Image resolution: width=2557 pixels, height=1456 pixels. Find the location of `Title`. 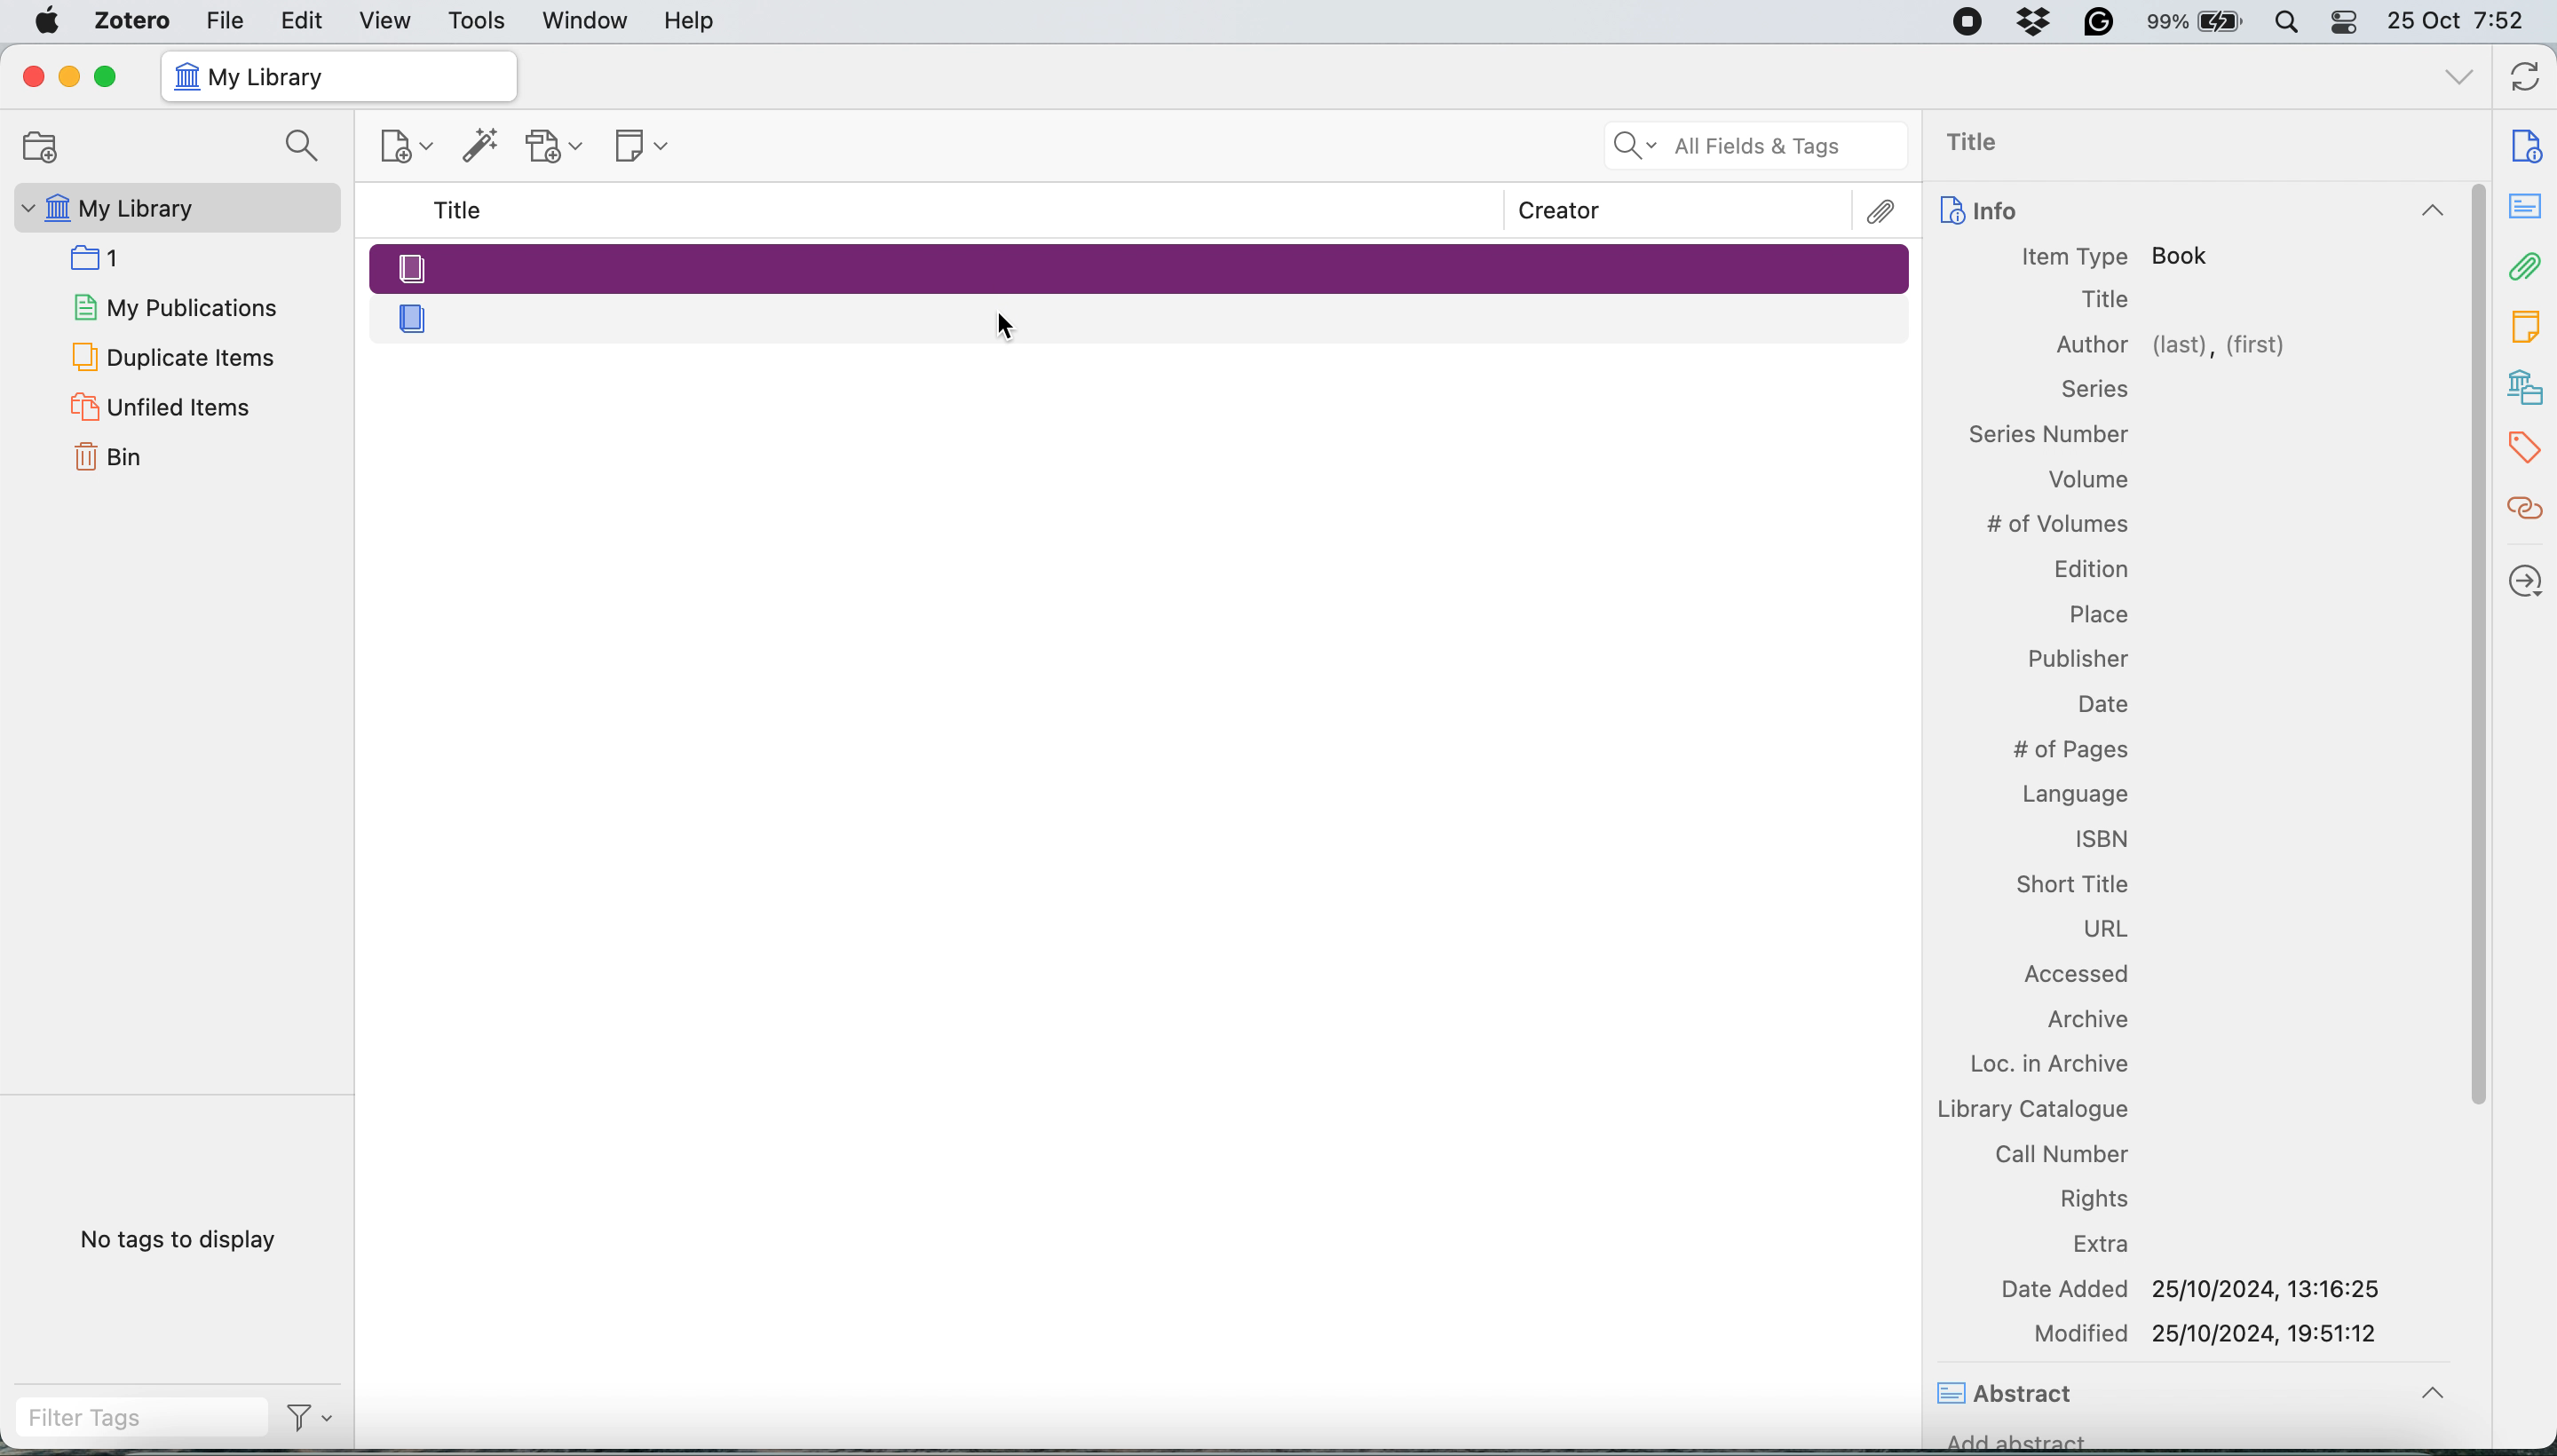

Title is located at coordinates (1983, 144).